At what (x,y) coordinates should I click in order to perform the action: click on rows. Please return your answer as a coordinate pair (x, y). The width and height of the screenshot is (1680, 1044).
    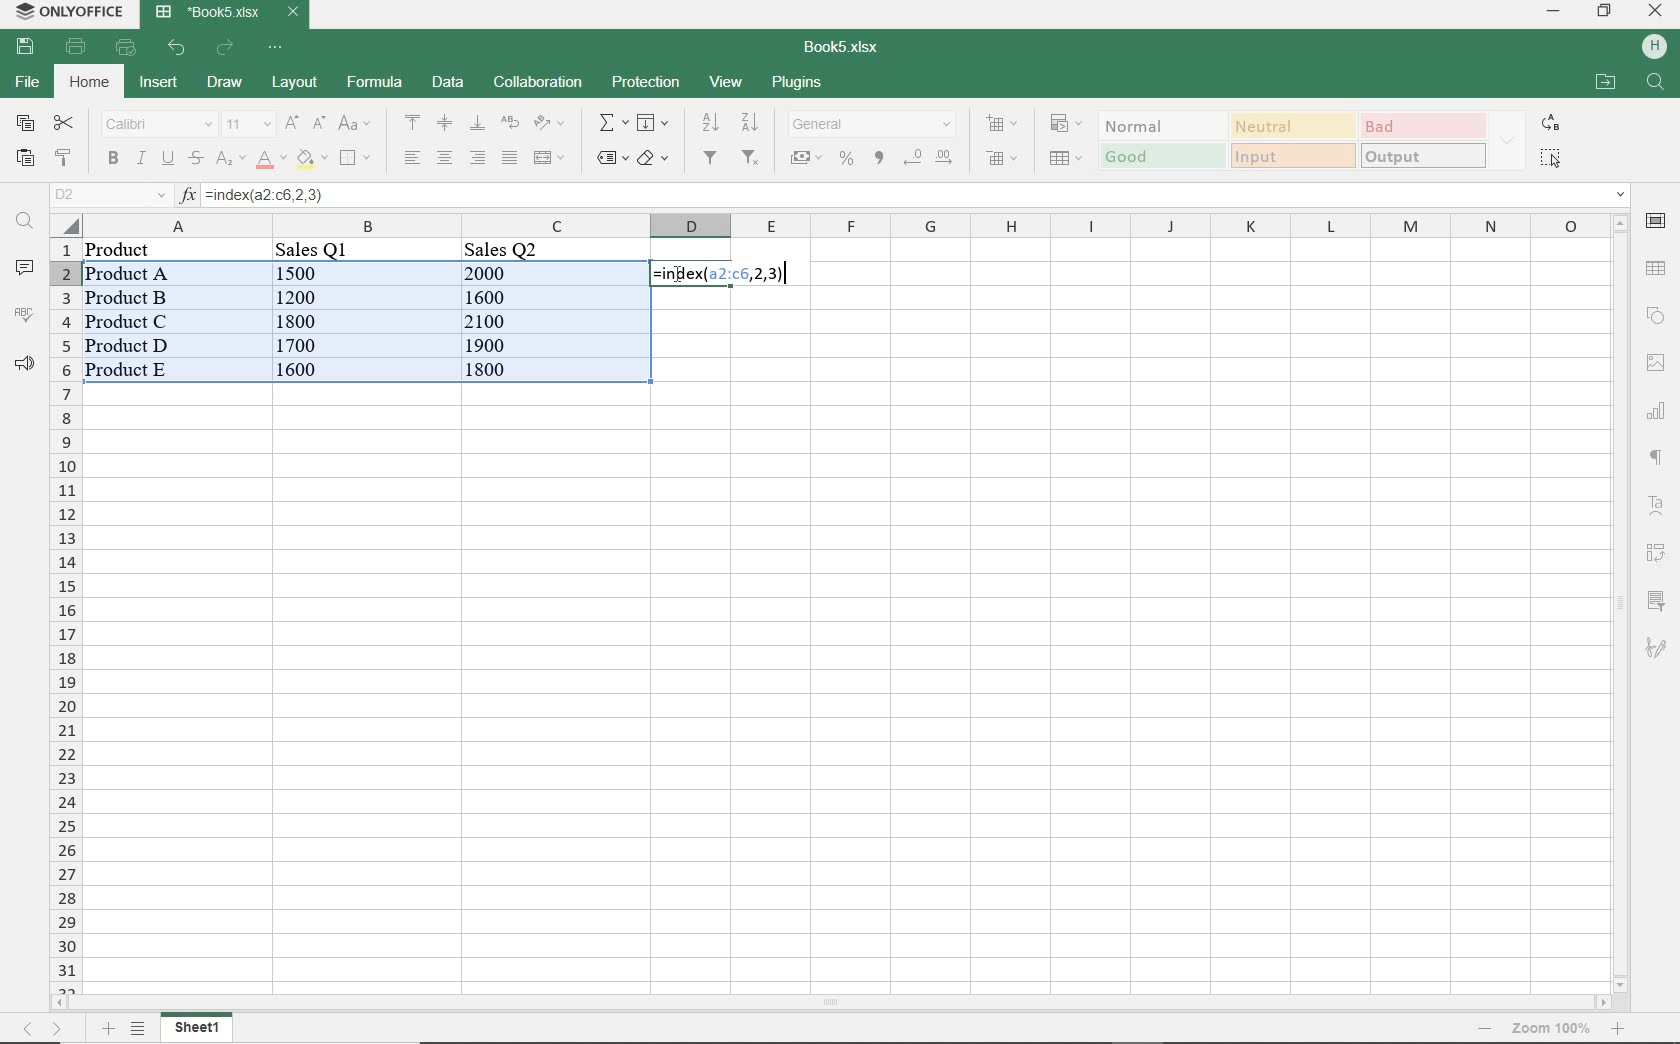
    Looking at the image, I should click on (65, 616).